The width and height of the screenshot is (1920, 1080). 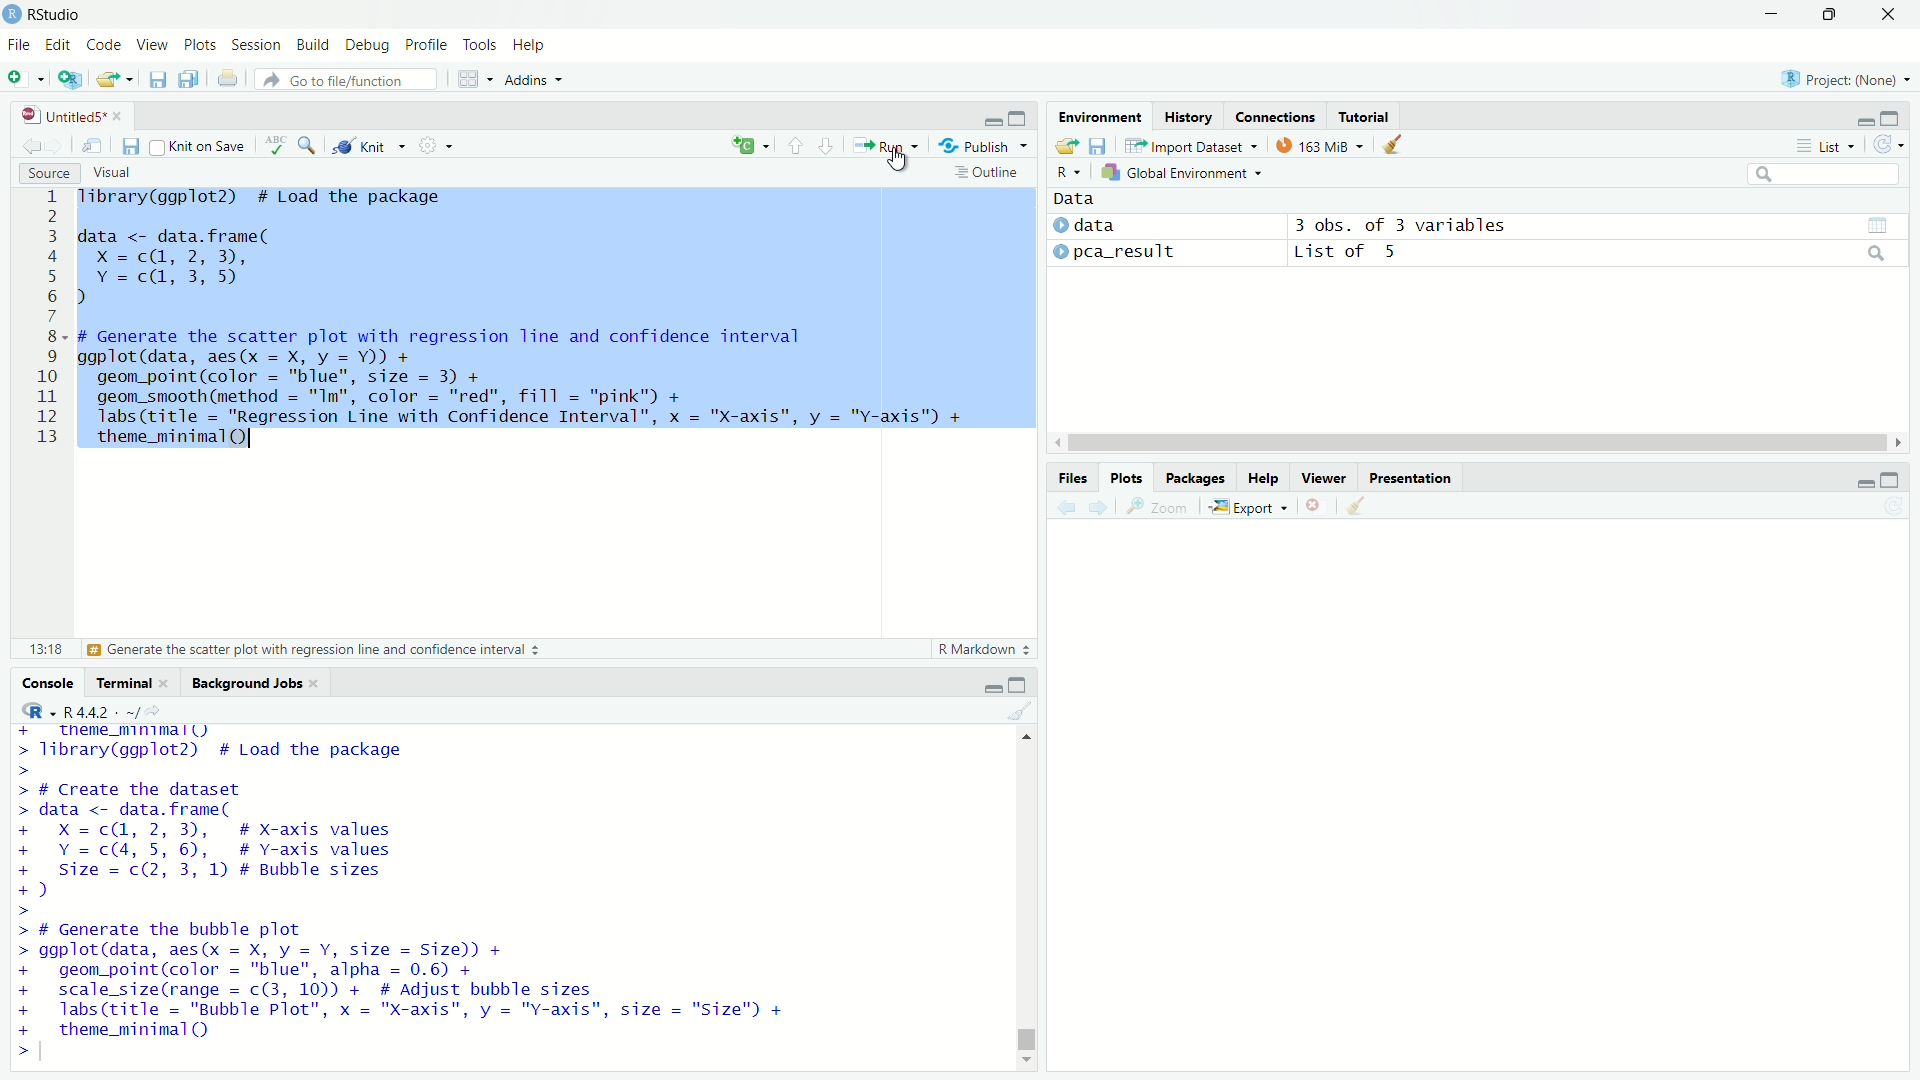 What do you see at coordinates (1863, 120) in the screenshot?
I see `minimize` at bounding box center [1863, 120].